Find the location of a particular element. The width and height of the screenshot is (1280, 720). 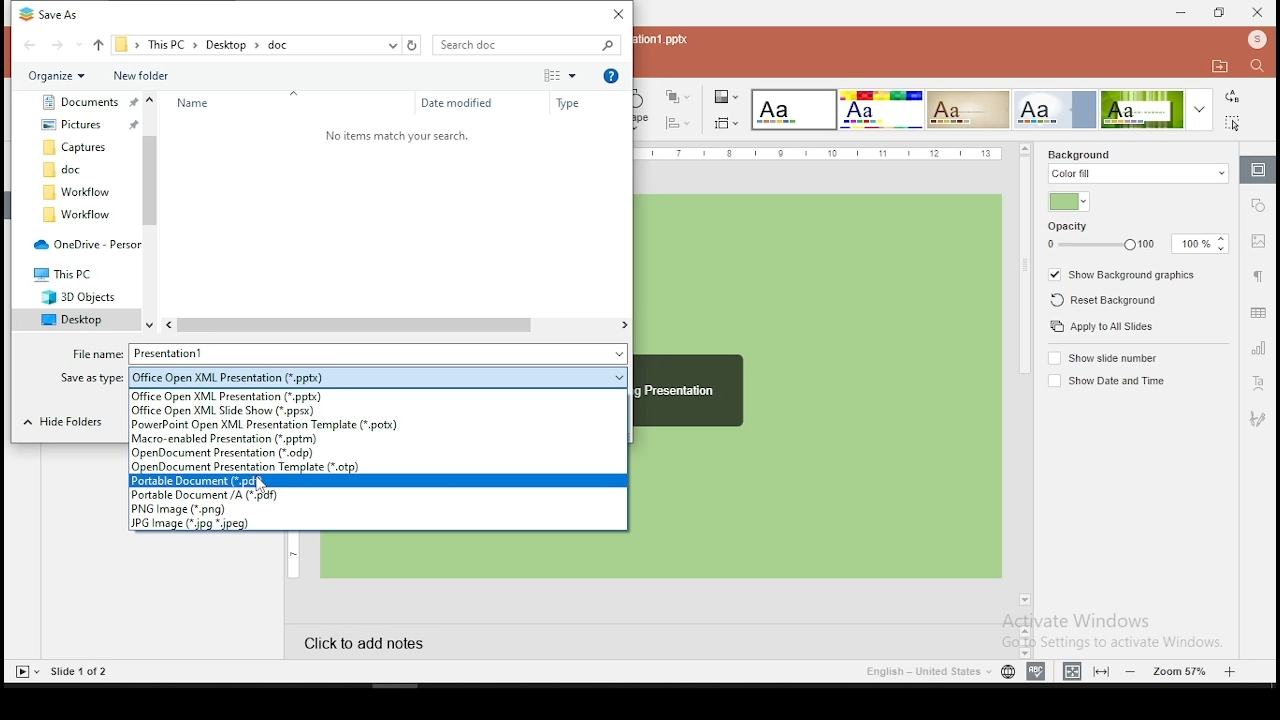

replace is located at coordinates (1233, 96).